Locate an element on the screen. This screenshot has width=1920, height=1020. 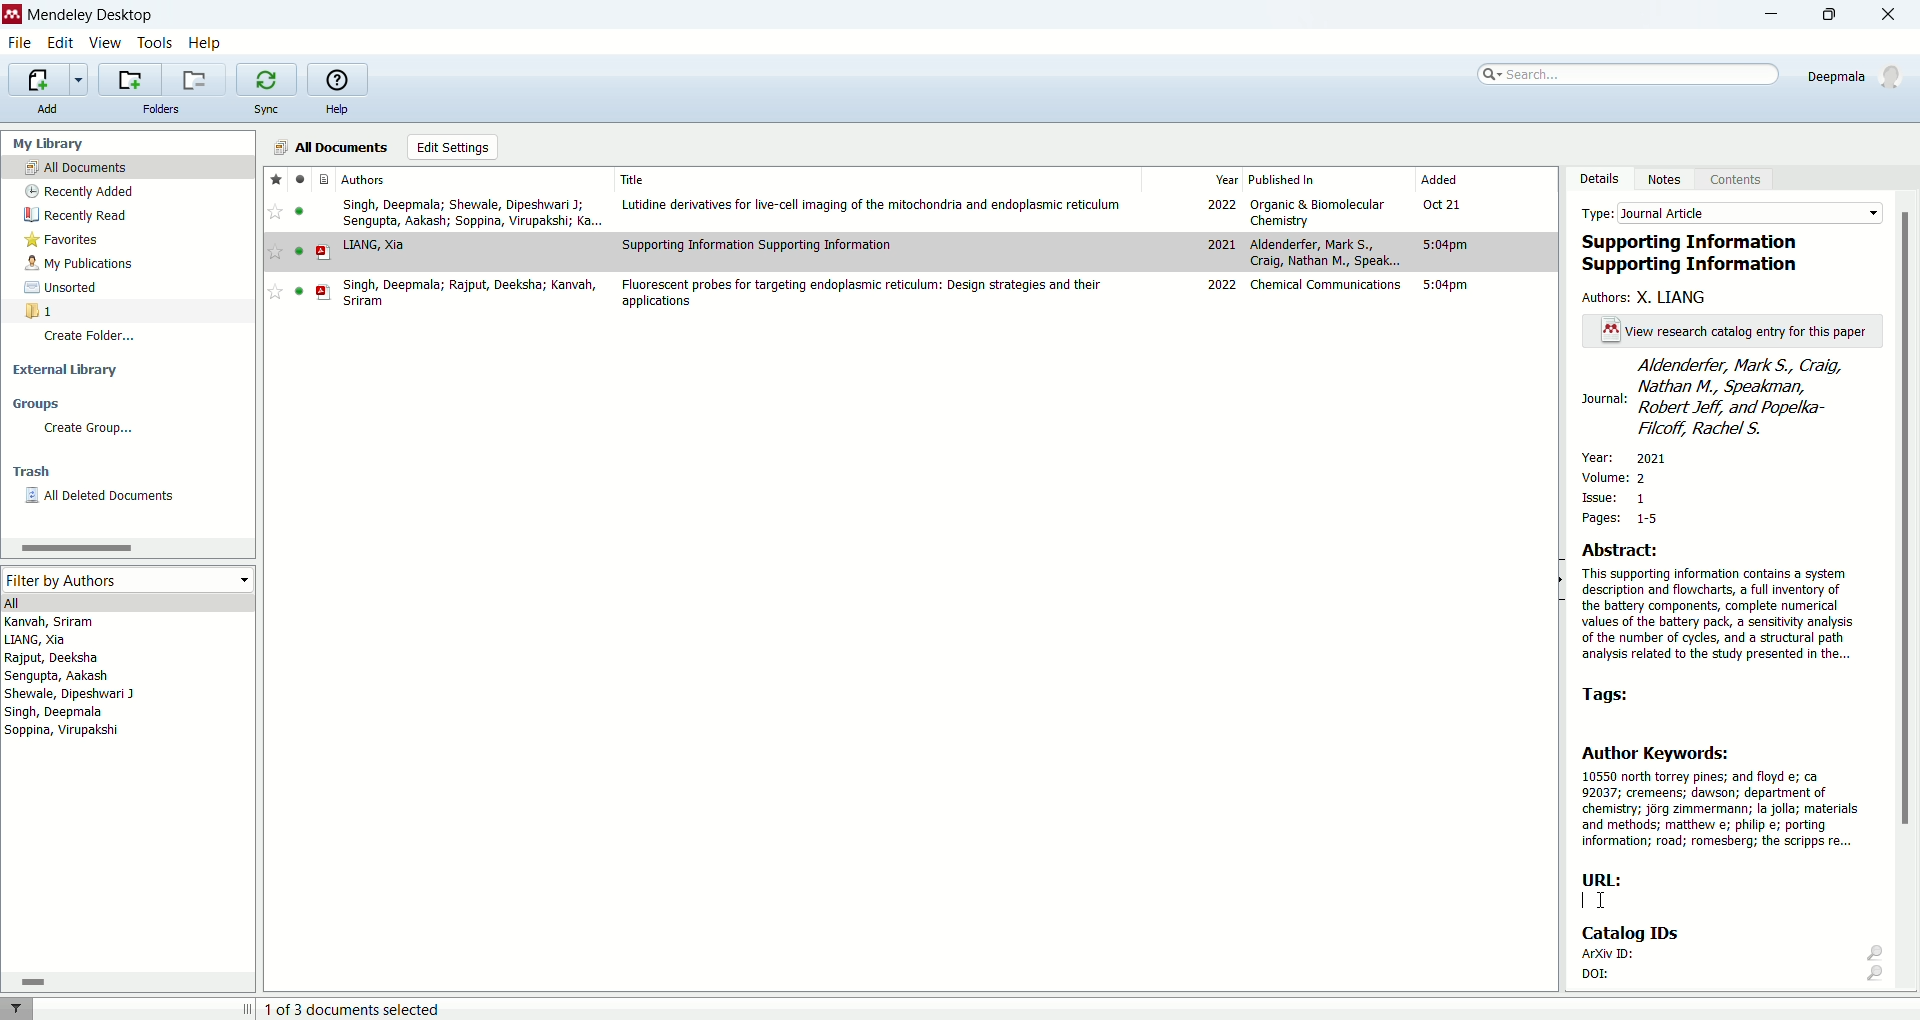
DOI: is located at coordinates (1733, 978).